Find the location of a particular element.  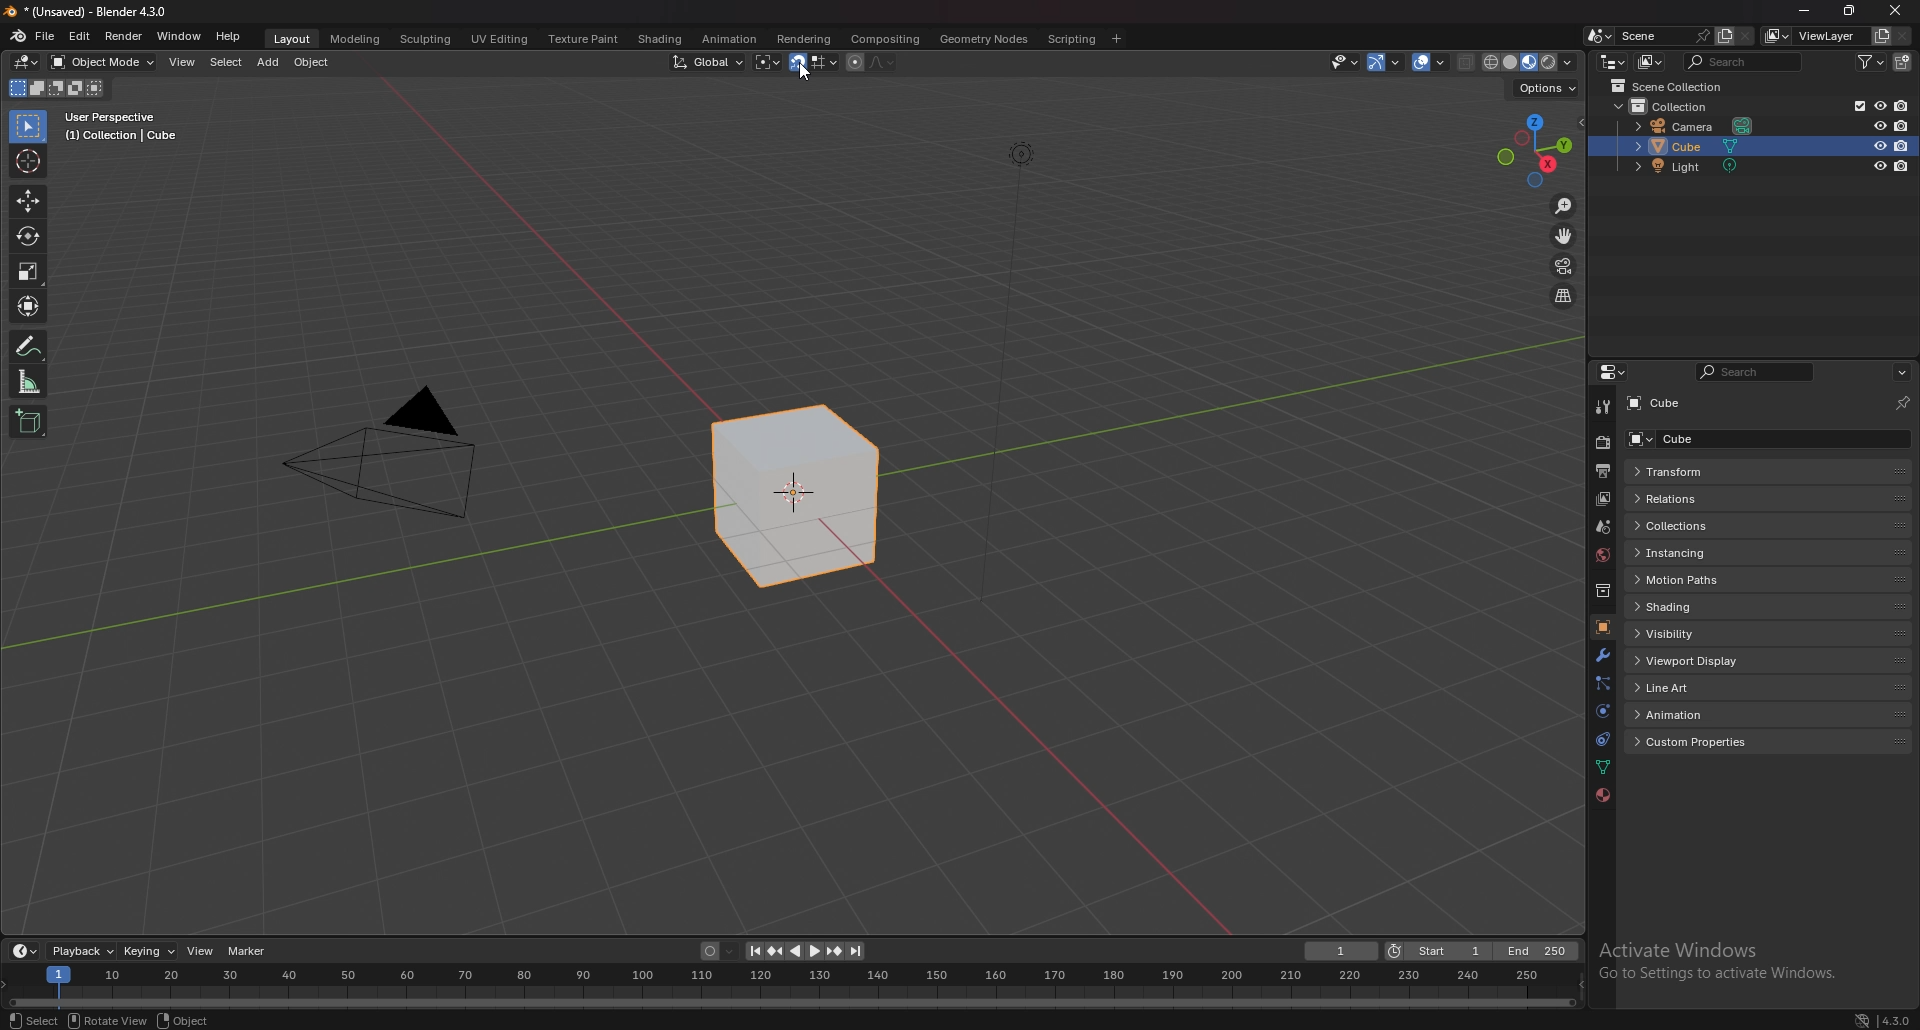

scene collection is located at coordinates (1676, 86).